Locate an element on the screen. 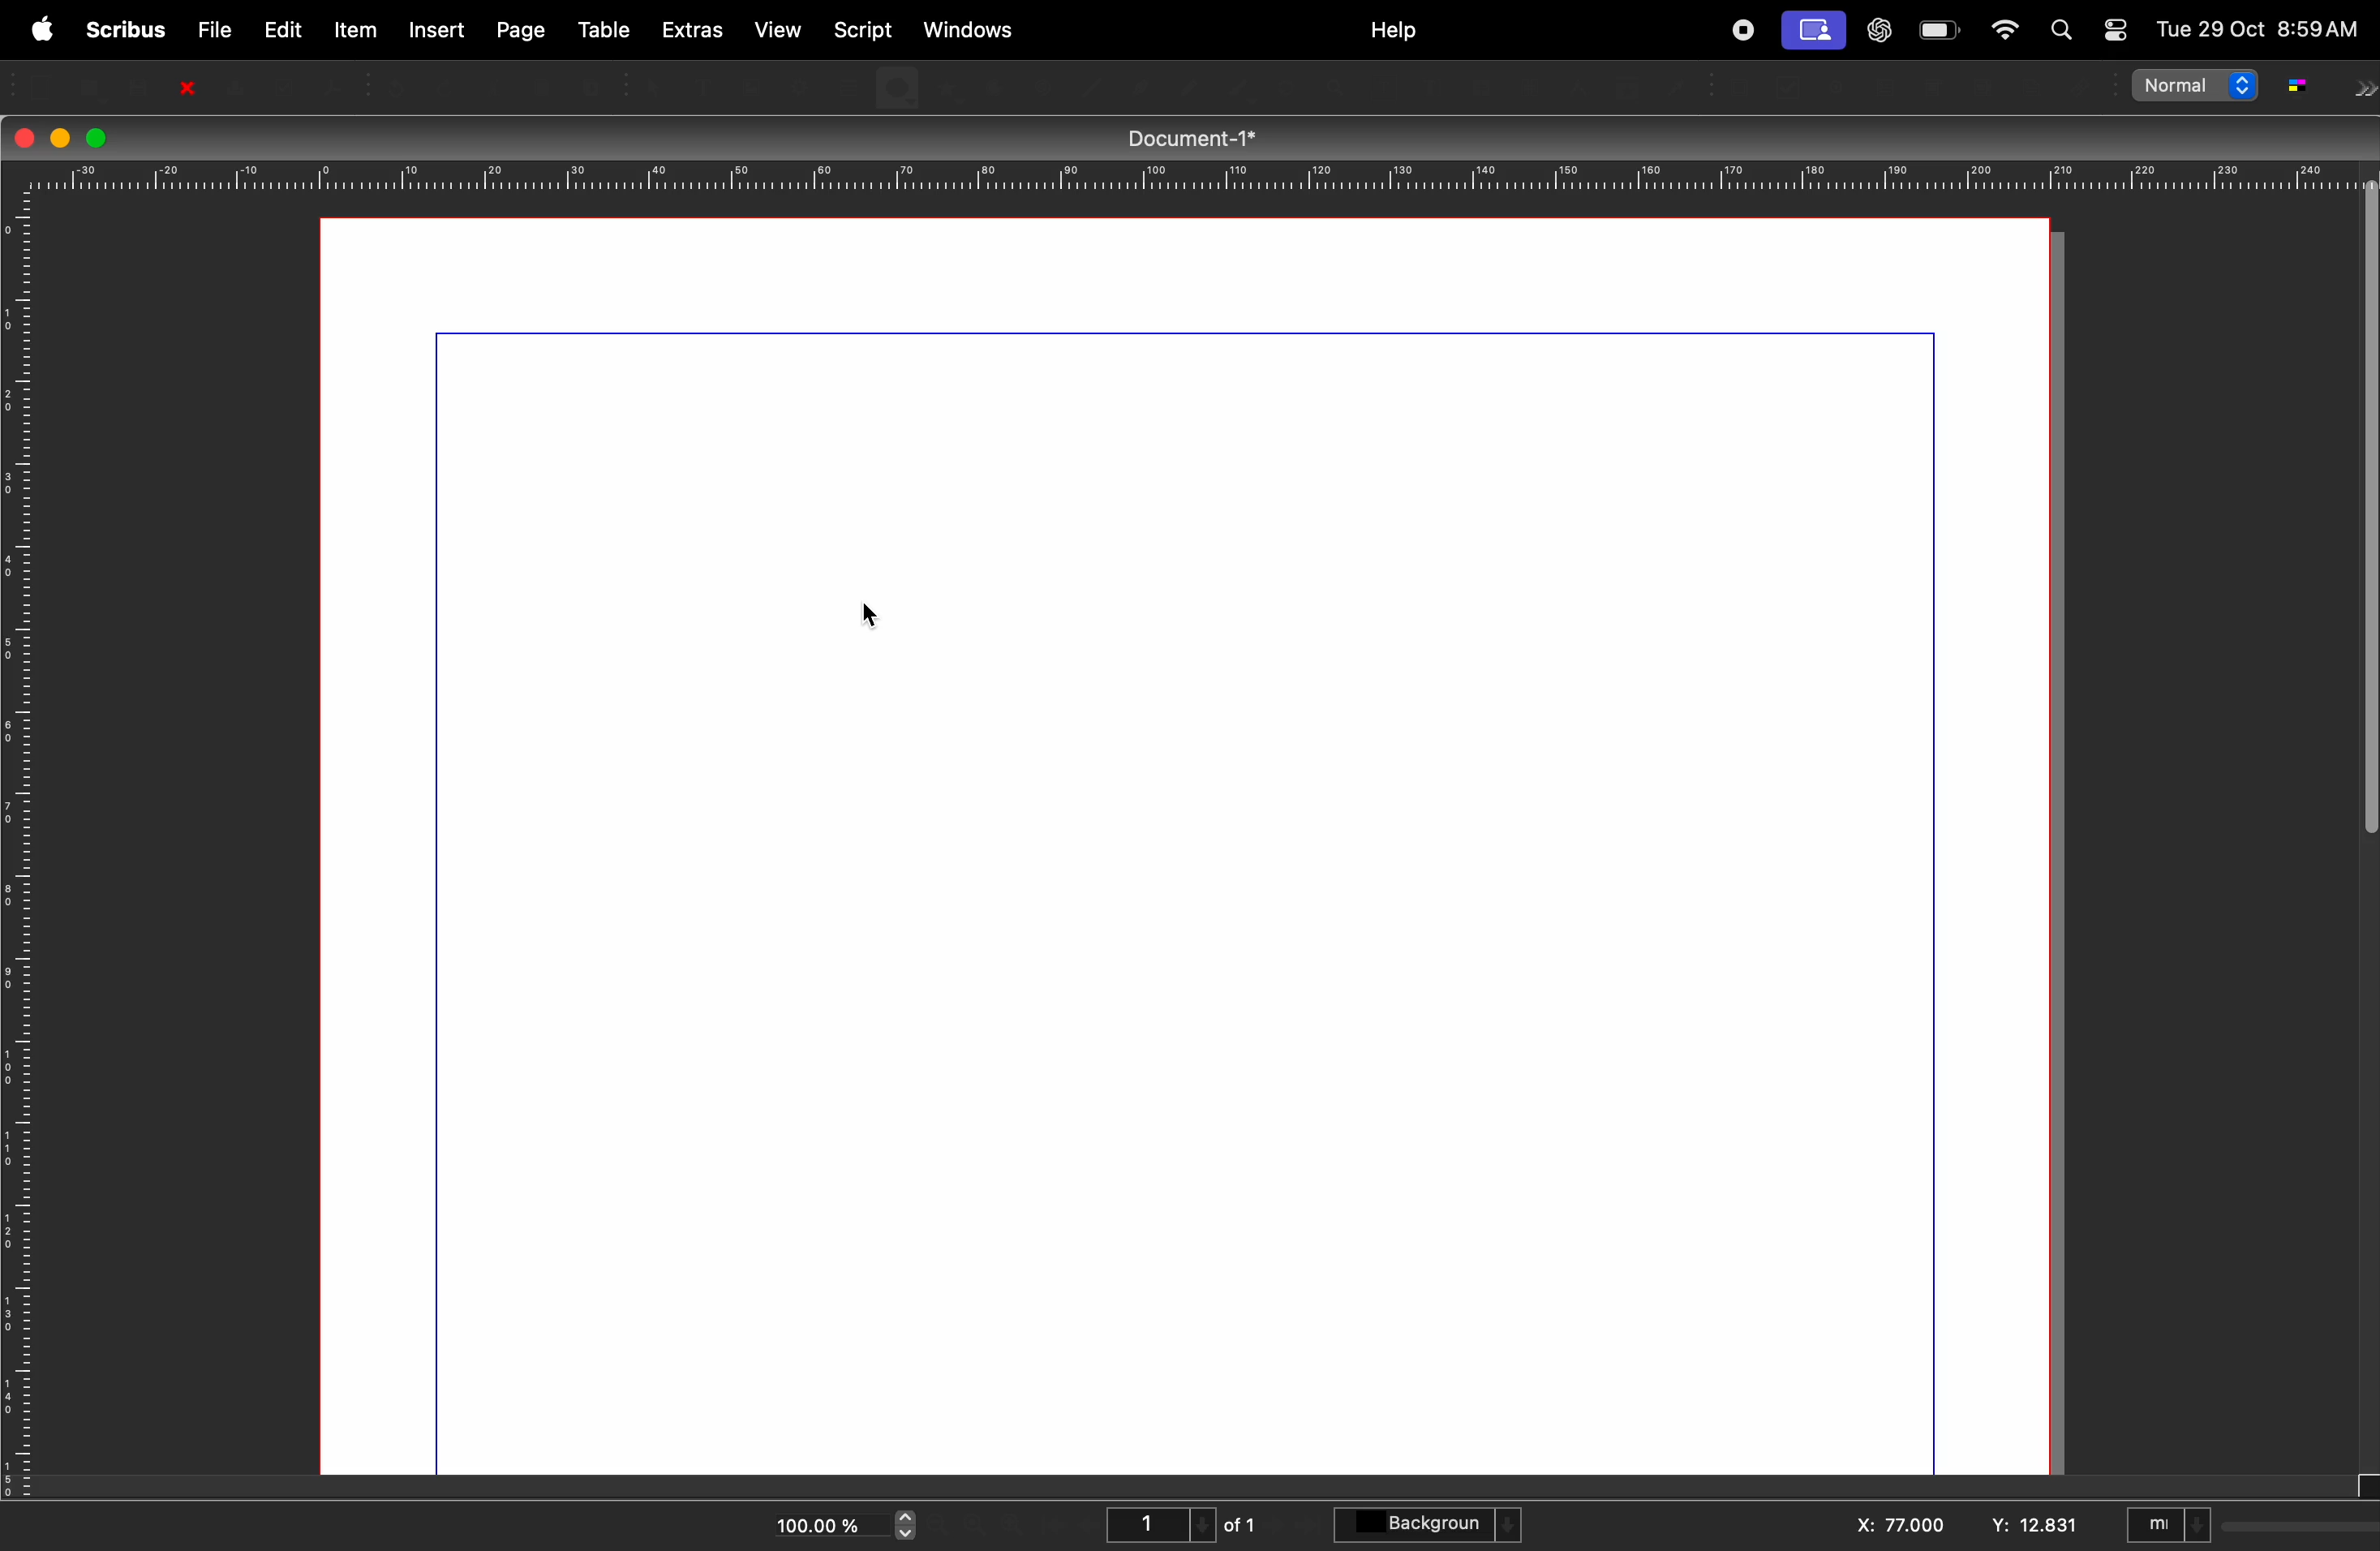 This screenshot has width=2380, height=1551. maximize is located at coordinates (99, 138).